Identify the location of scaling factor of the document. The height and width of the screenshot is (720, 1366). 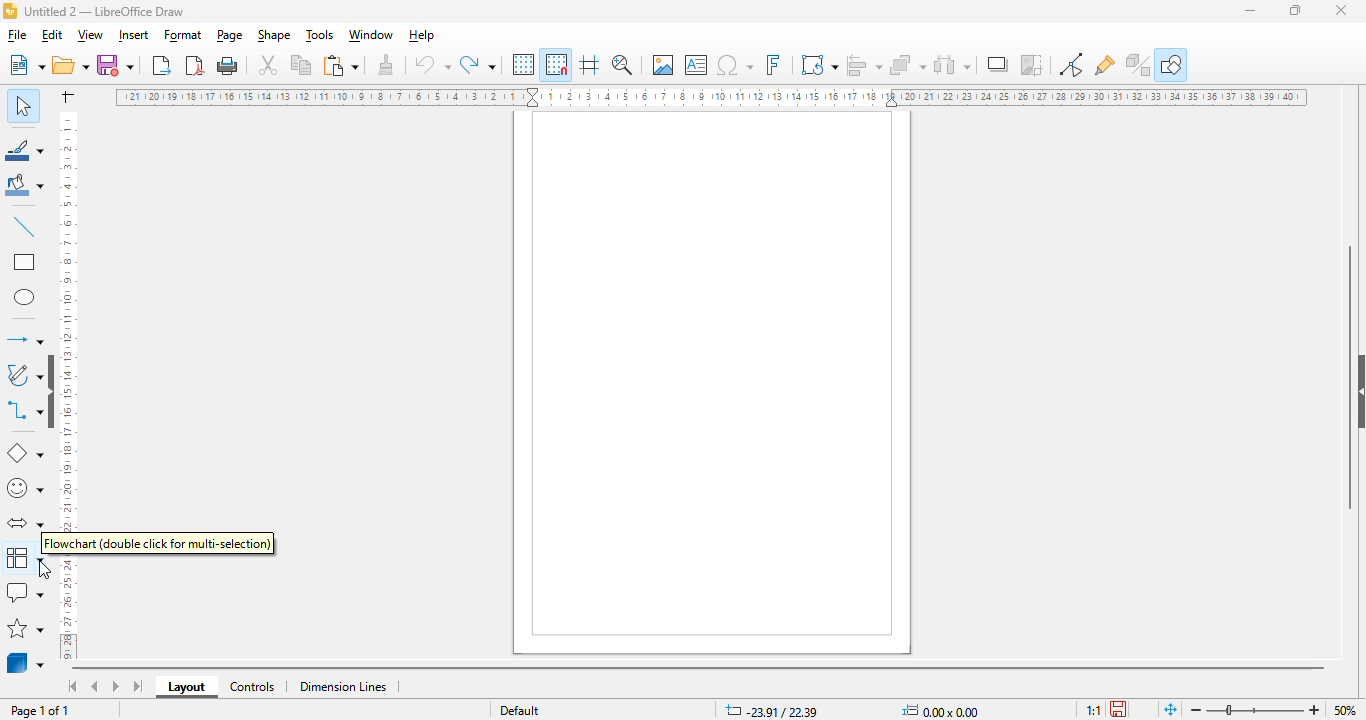
(1093, 709).